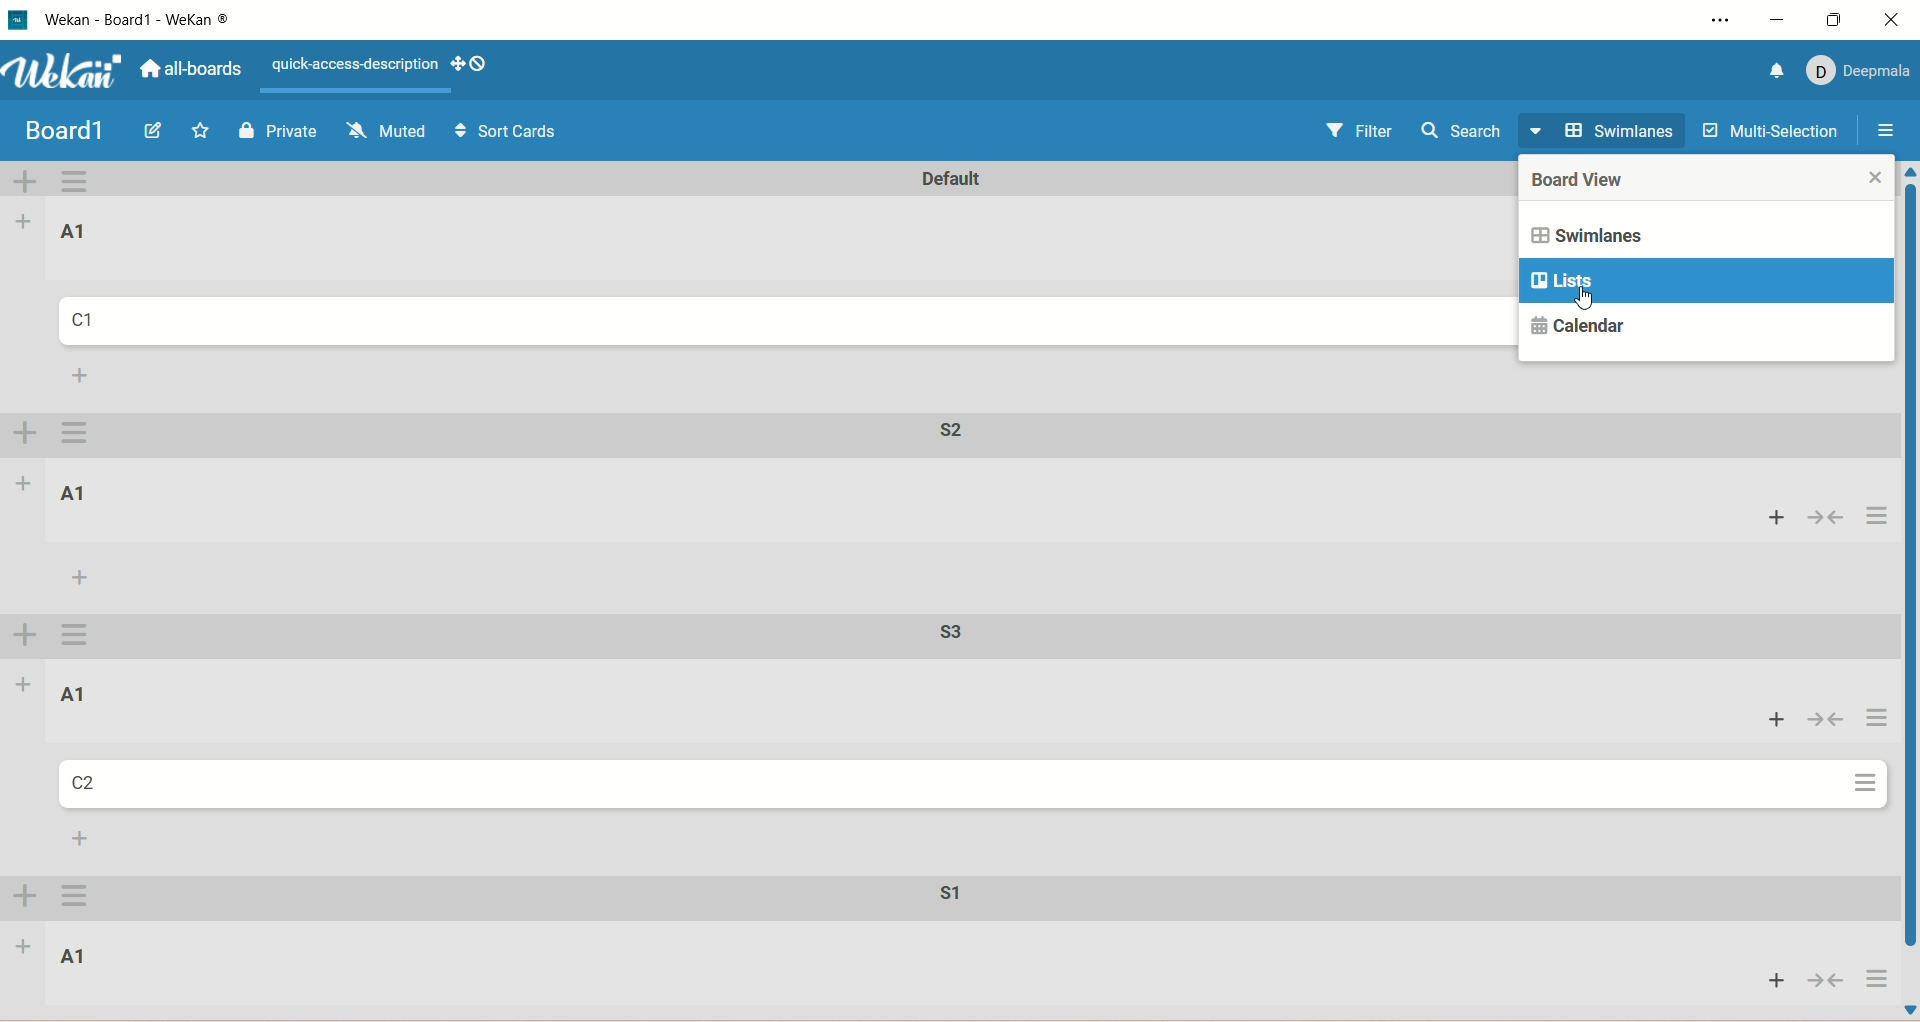  What do you see at coordinates (1597, 182) in the screenshot?
I see `board view` at bounding box center [1597, 182].